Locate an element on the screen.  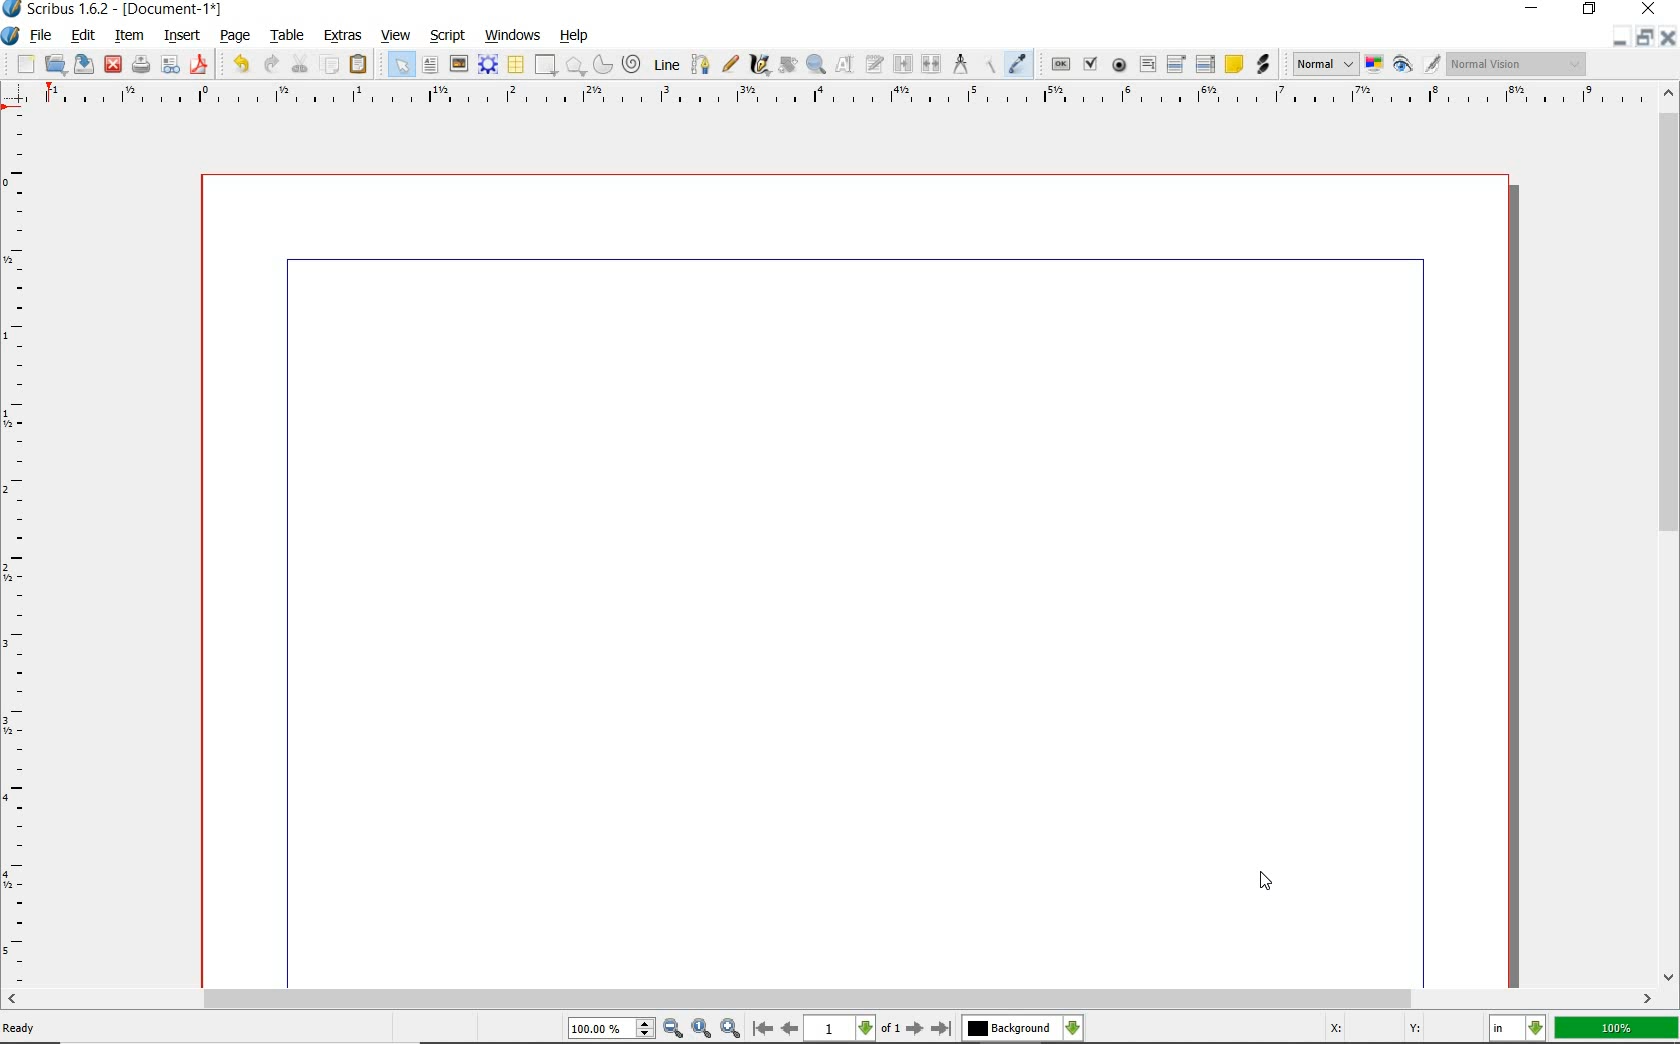
zoom factor is located at coordinates (1617, 1029).